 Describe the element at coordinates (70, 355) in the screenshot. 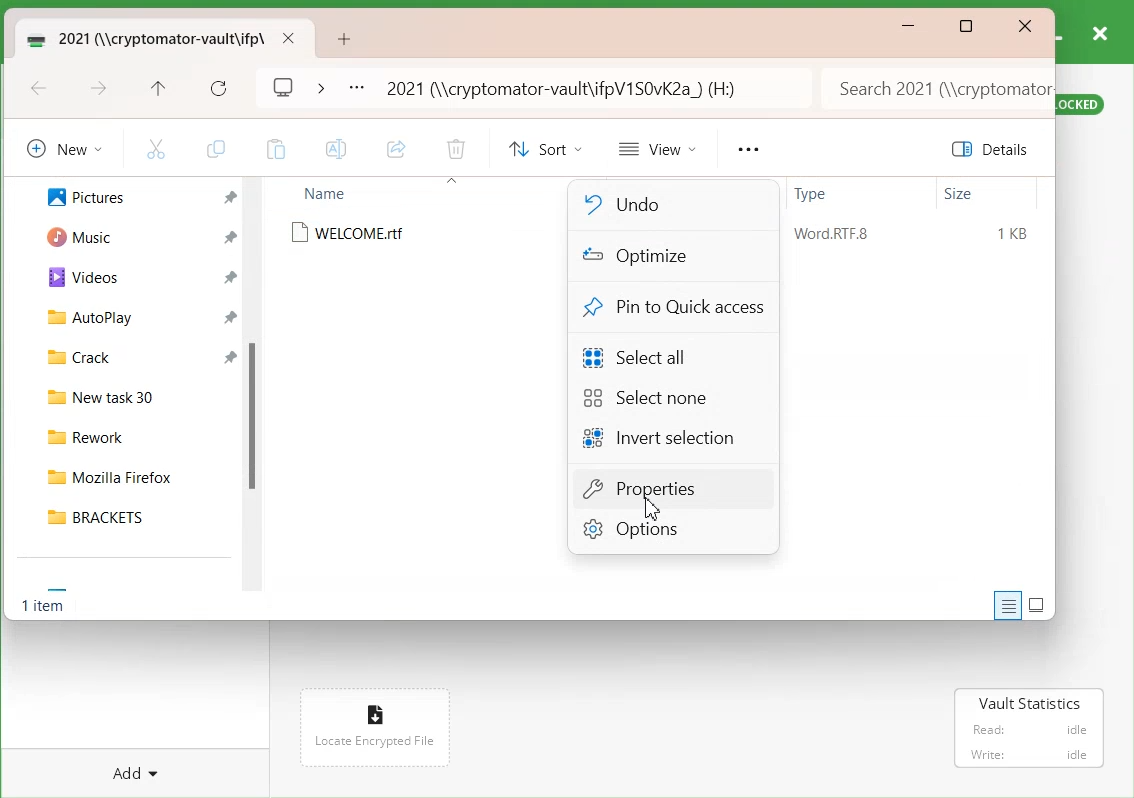

I see `Crack` at that location.